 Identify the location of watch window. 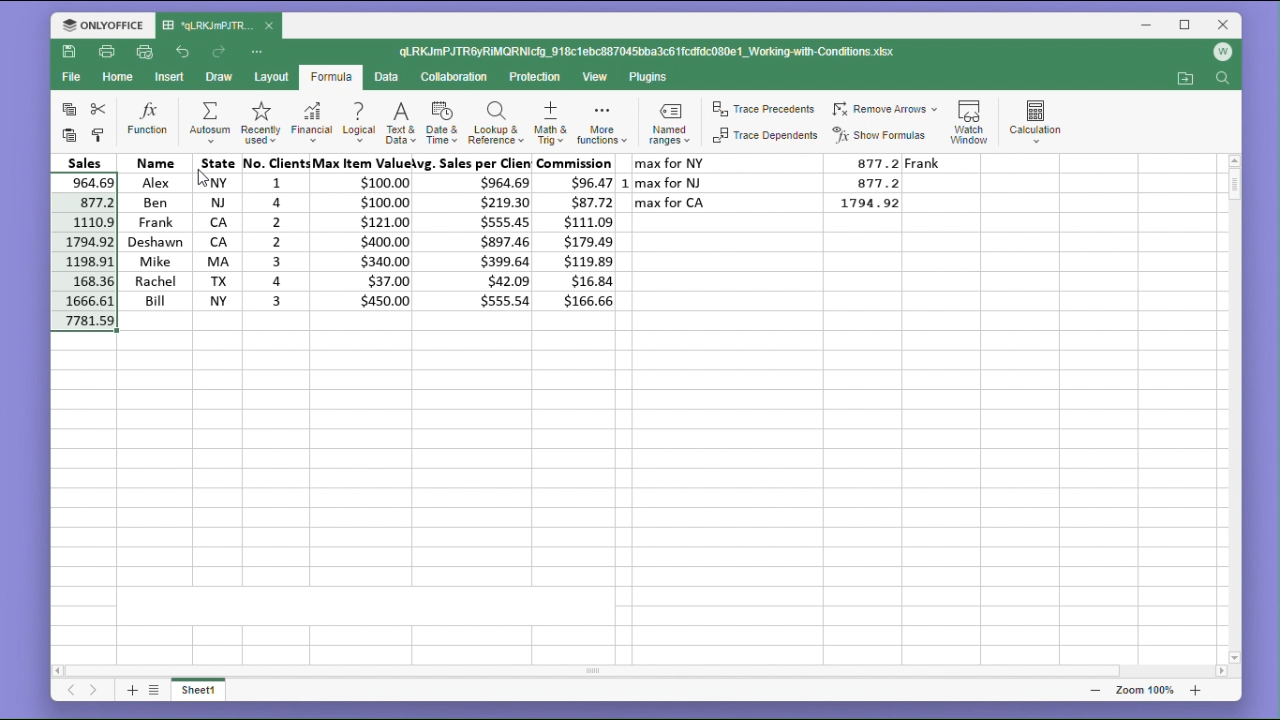
(972, 118).